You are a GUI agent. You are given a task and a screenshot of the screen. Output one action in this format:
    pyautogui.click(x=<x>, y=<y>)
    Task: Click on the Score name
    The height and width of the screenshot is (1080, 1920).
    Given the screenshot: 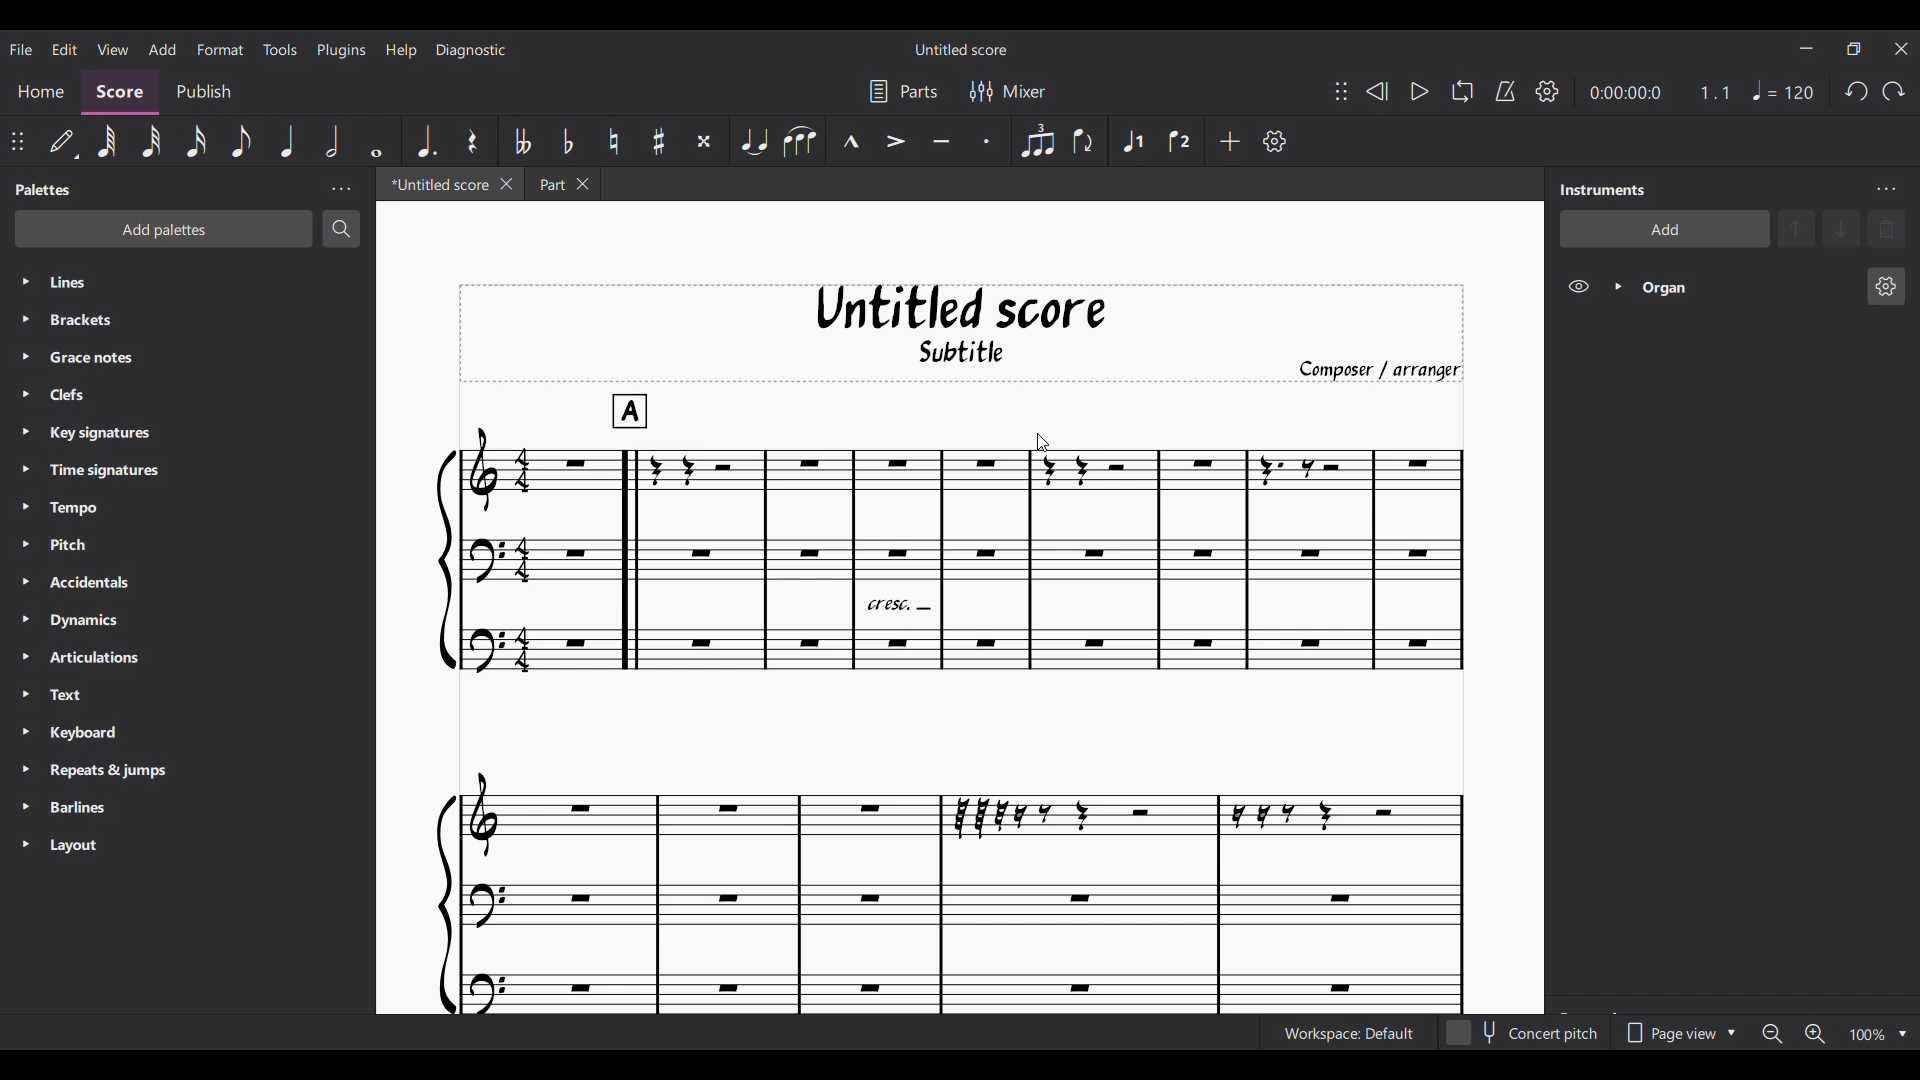 What is the action you would take?
    pyautogui.click(x=963, y=48)
    